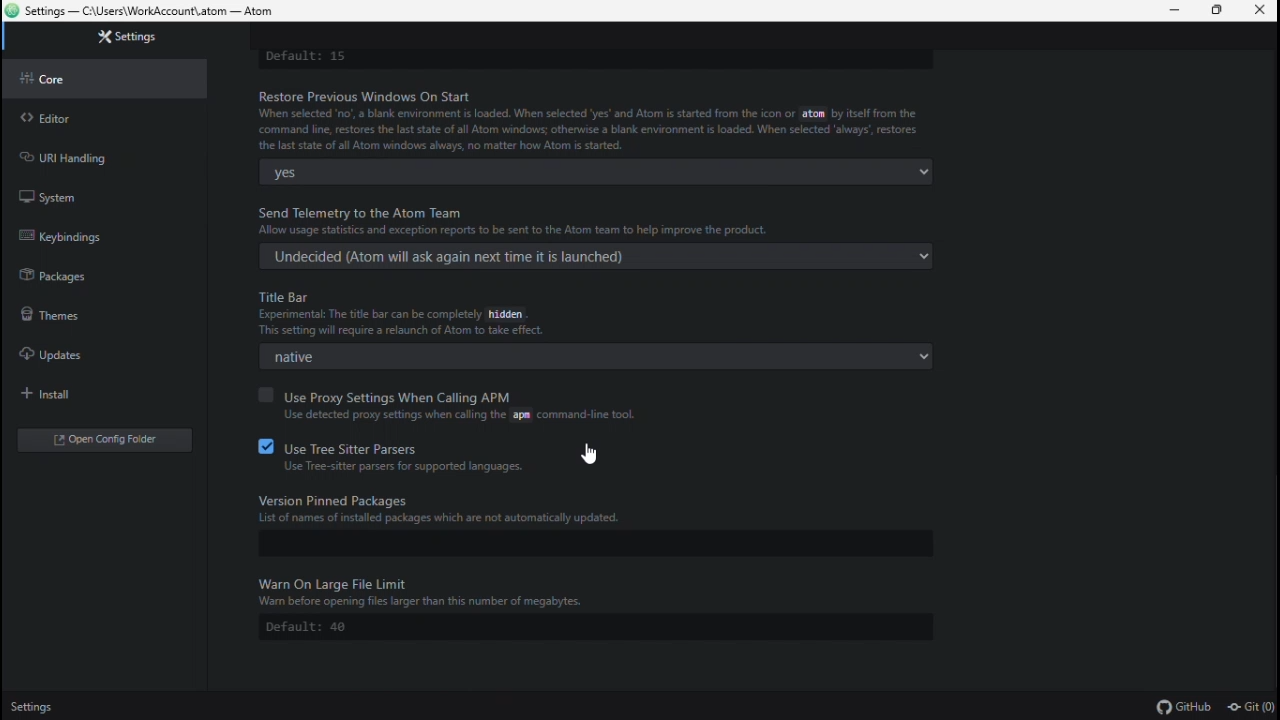 The width and height of the screenshot is (1280, 720). Describe the element at coordinates (37, 707) in the screenshot. I see `Settings` at that location.